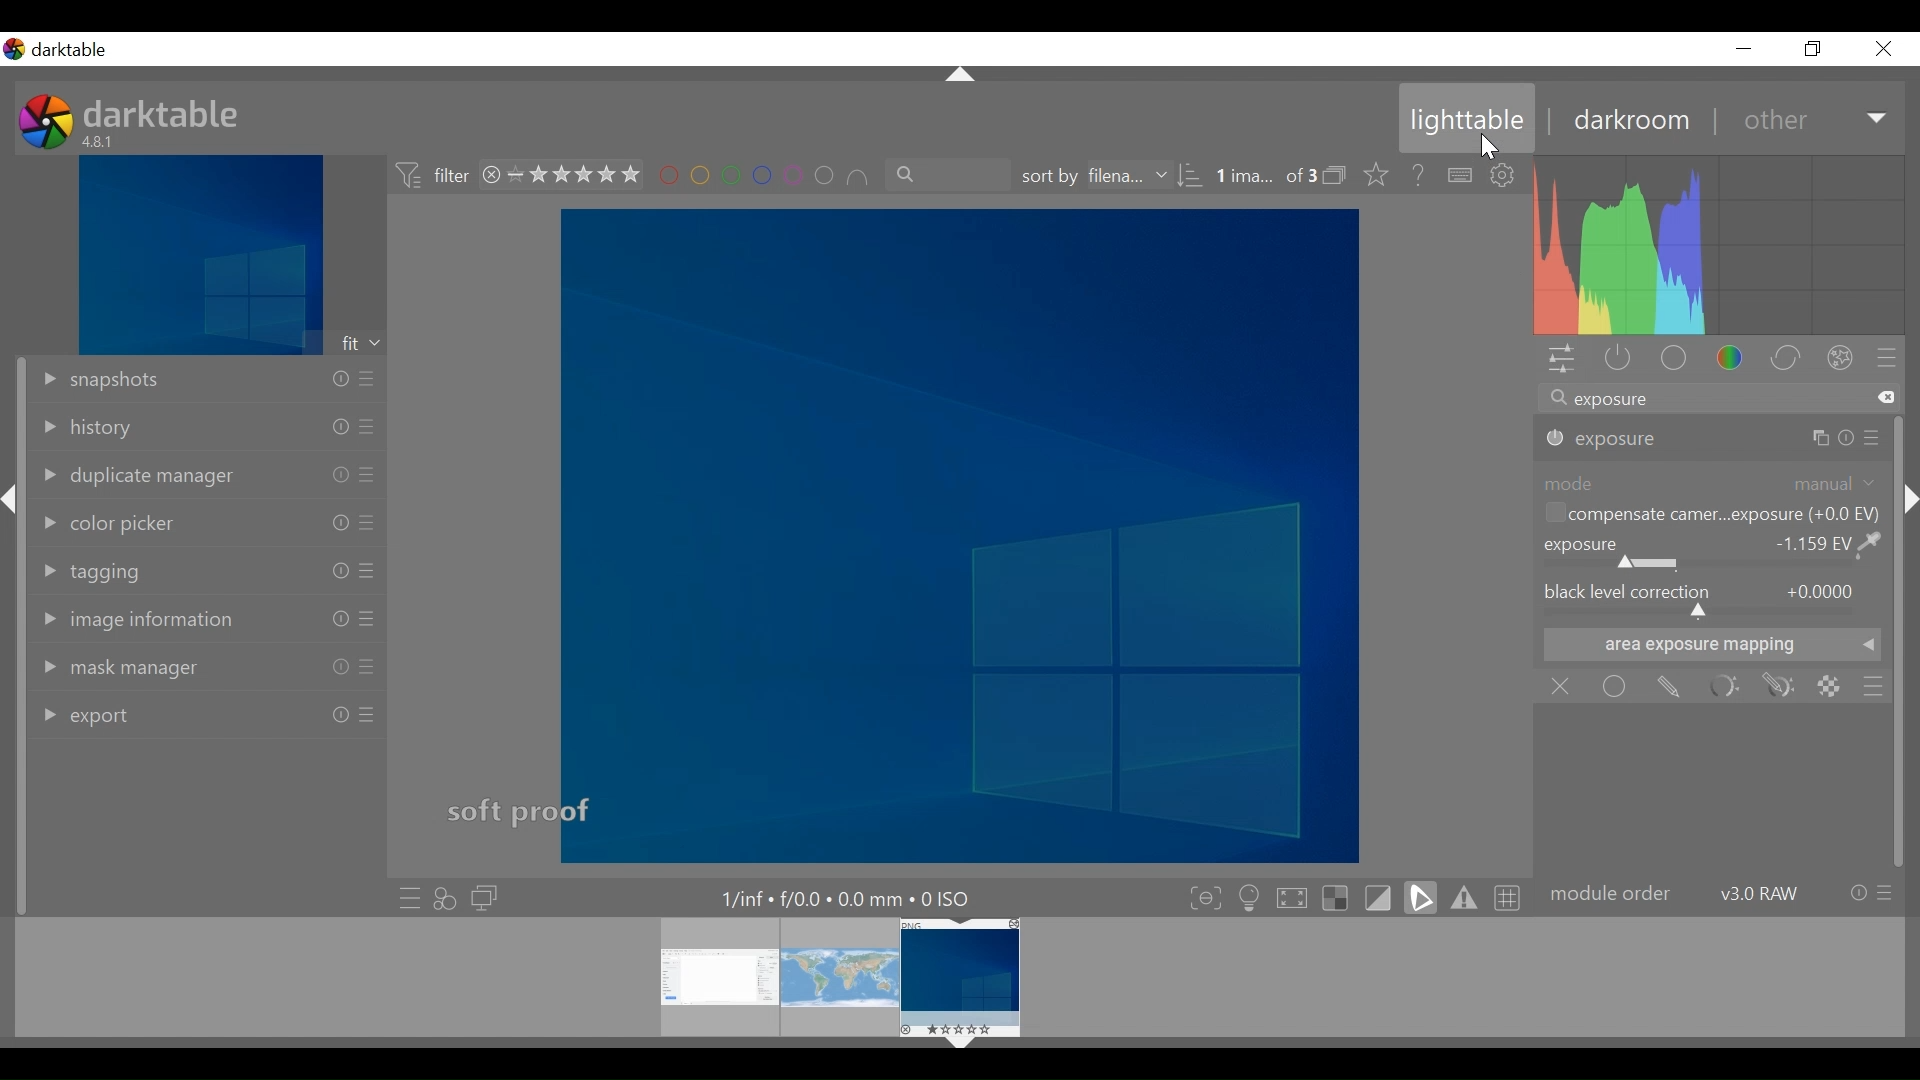 The height and width of the screenshot is (1080, 1920). I want to click on other, so click(1773, 121).